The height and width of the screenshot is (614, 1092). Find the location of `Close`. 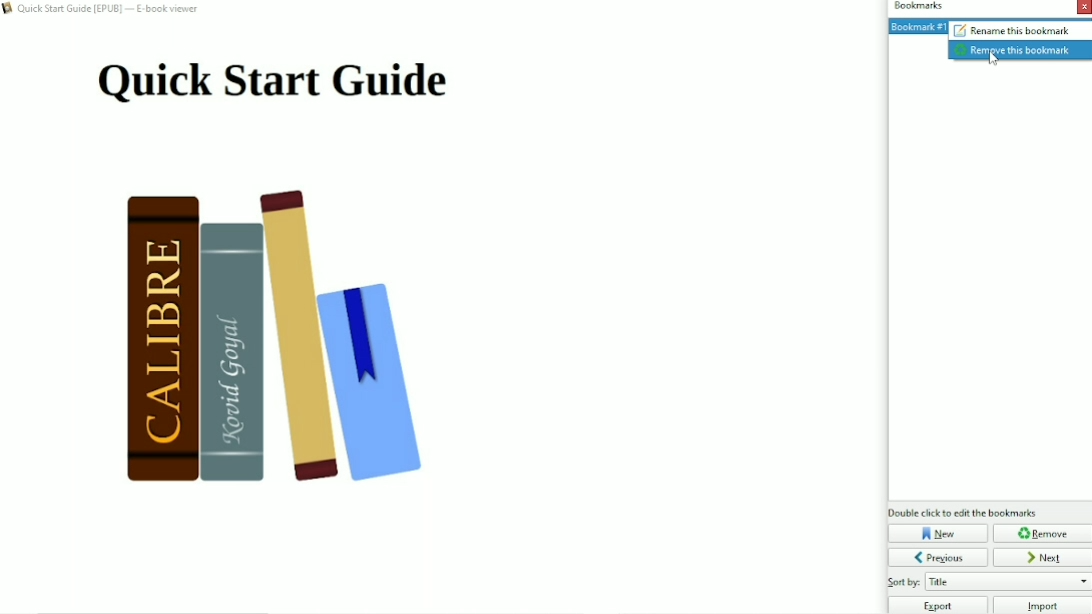

Close is located at coordinates (1083, 8).